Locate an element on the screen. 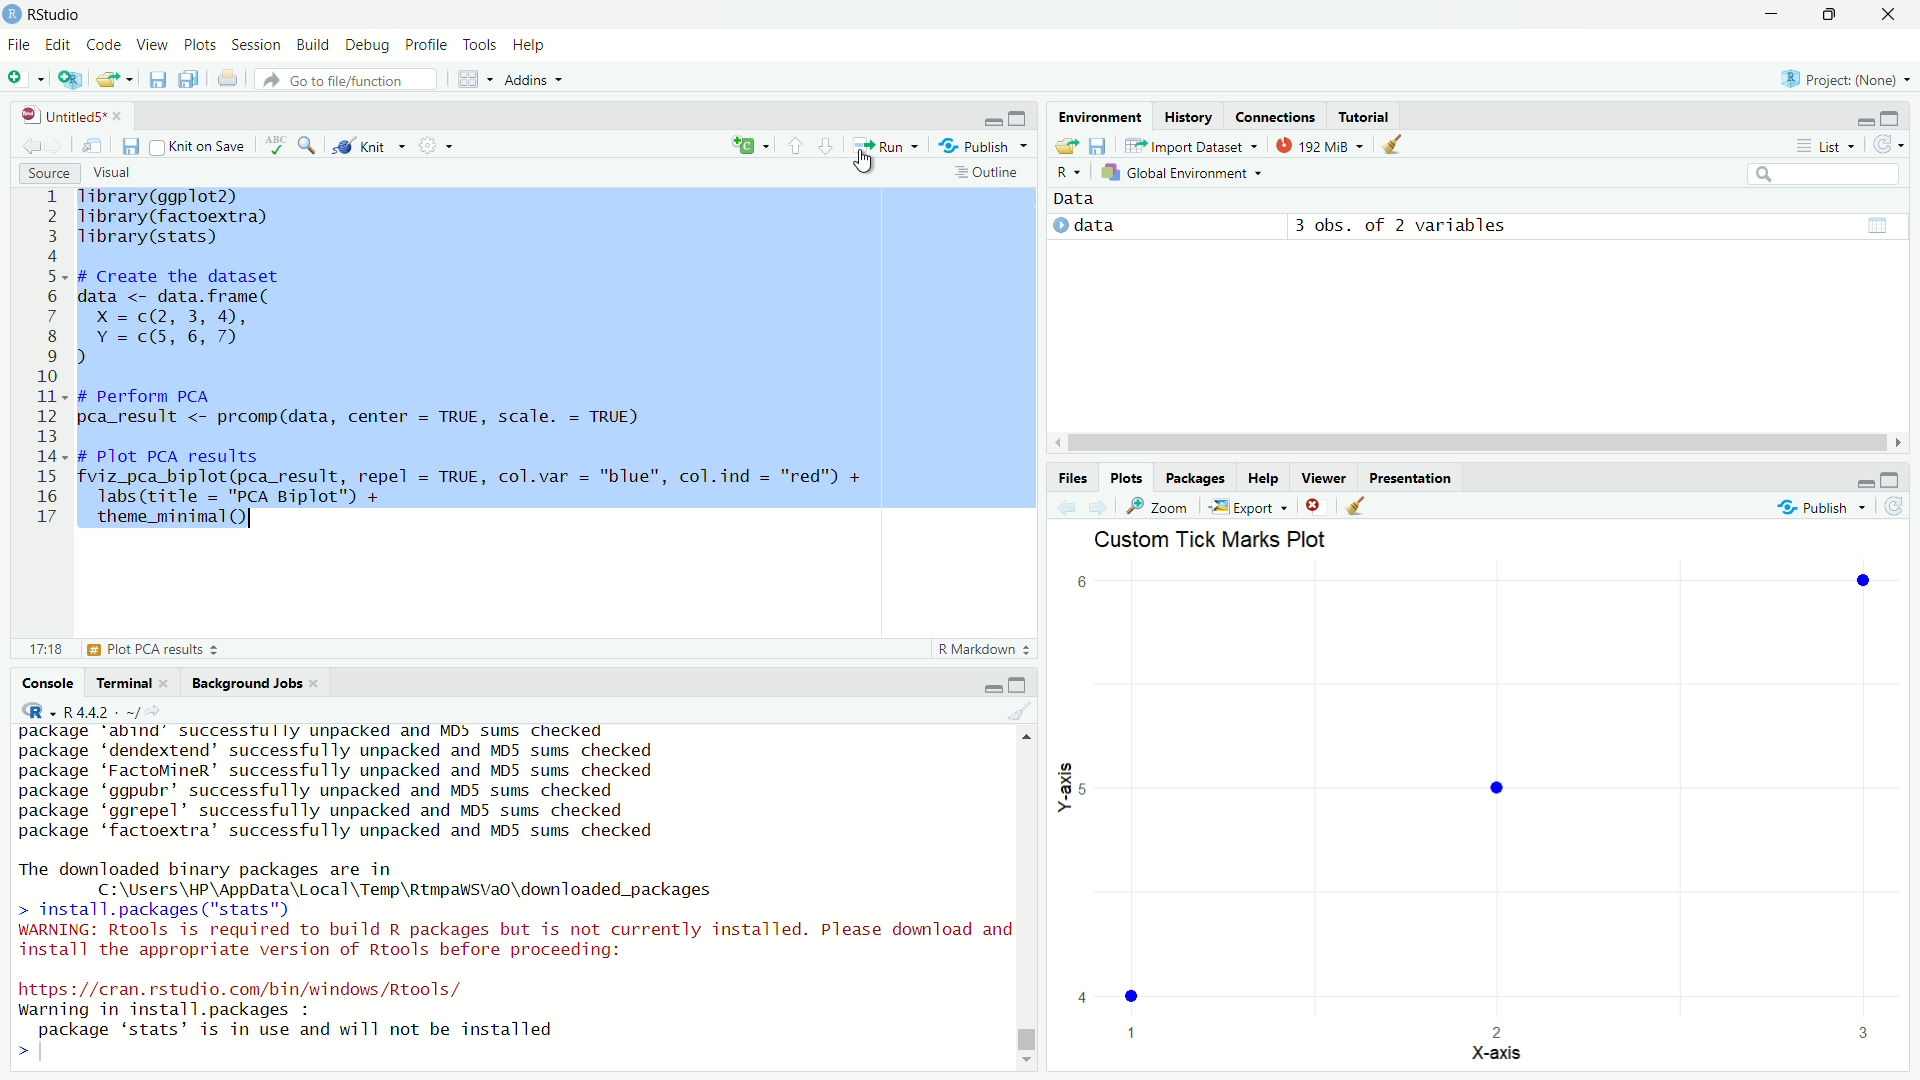  file name: untitled5 is located at coordinates (72, 115).